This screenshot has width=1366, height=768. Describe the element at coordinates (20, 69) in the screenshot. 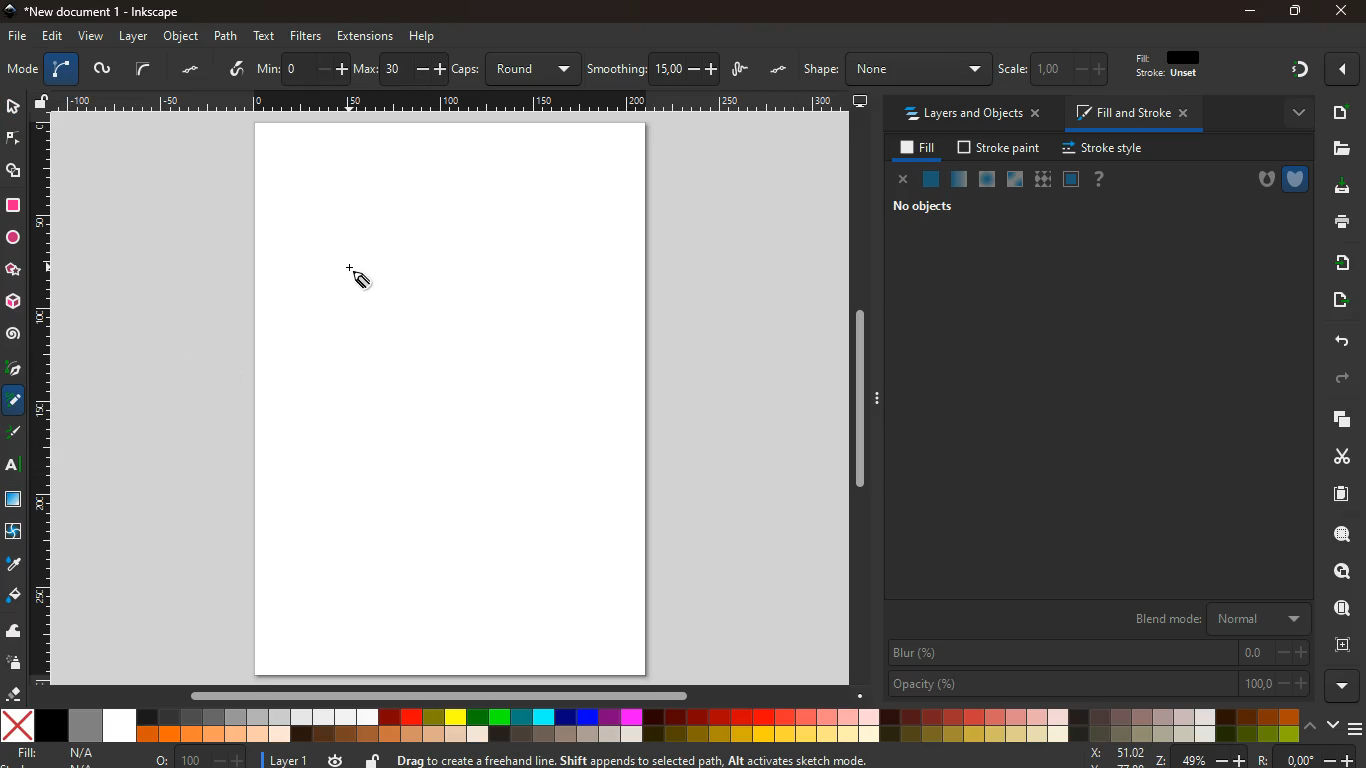

I see `screen` at that location.